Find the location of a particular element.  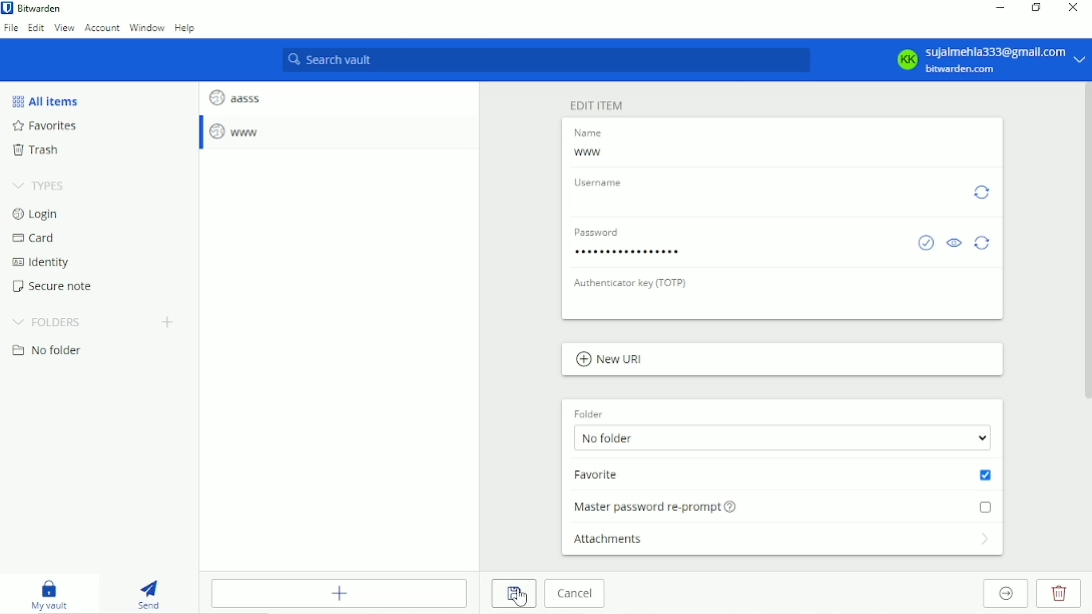

Move to organization is located at coordinates (1008, 594).